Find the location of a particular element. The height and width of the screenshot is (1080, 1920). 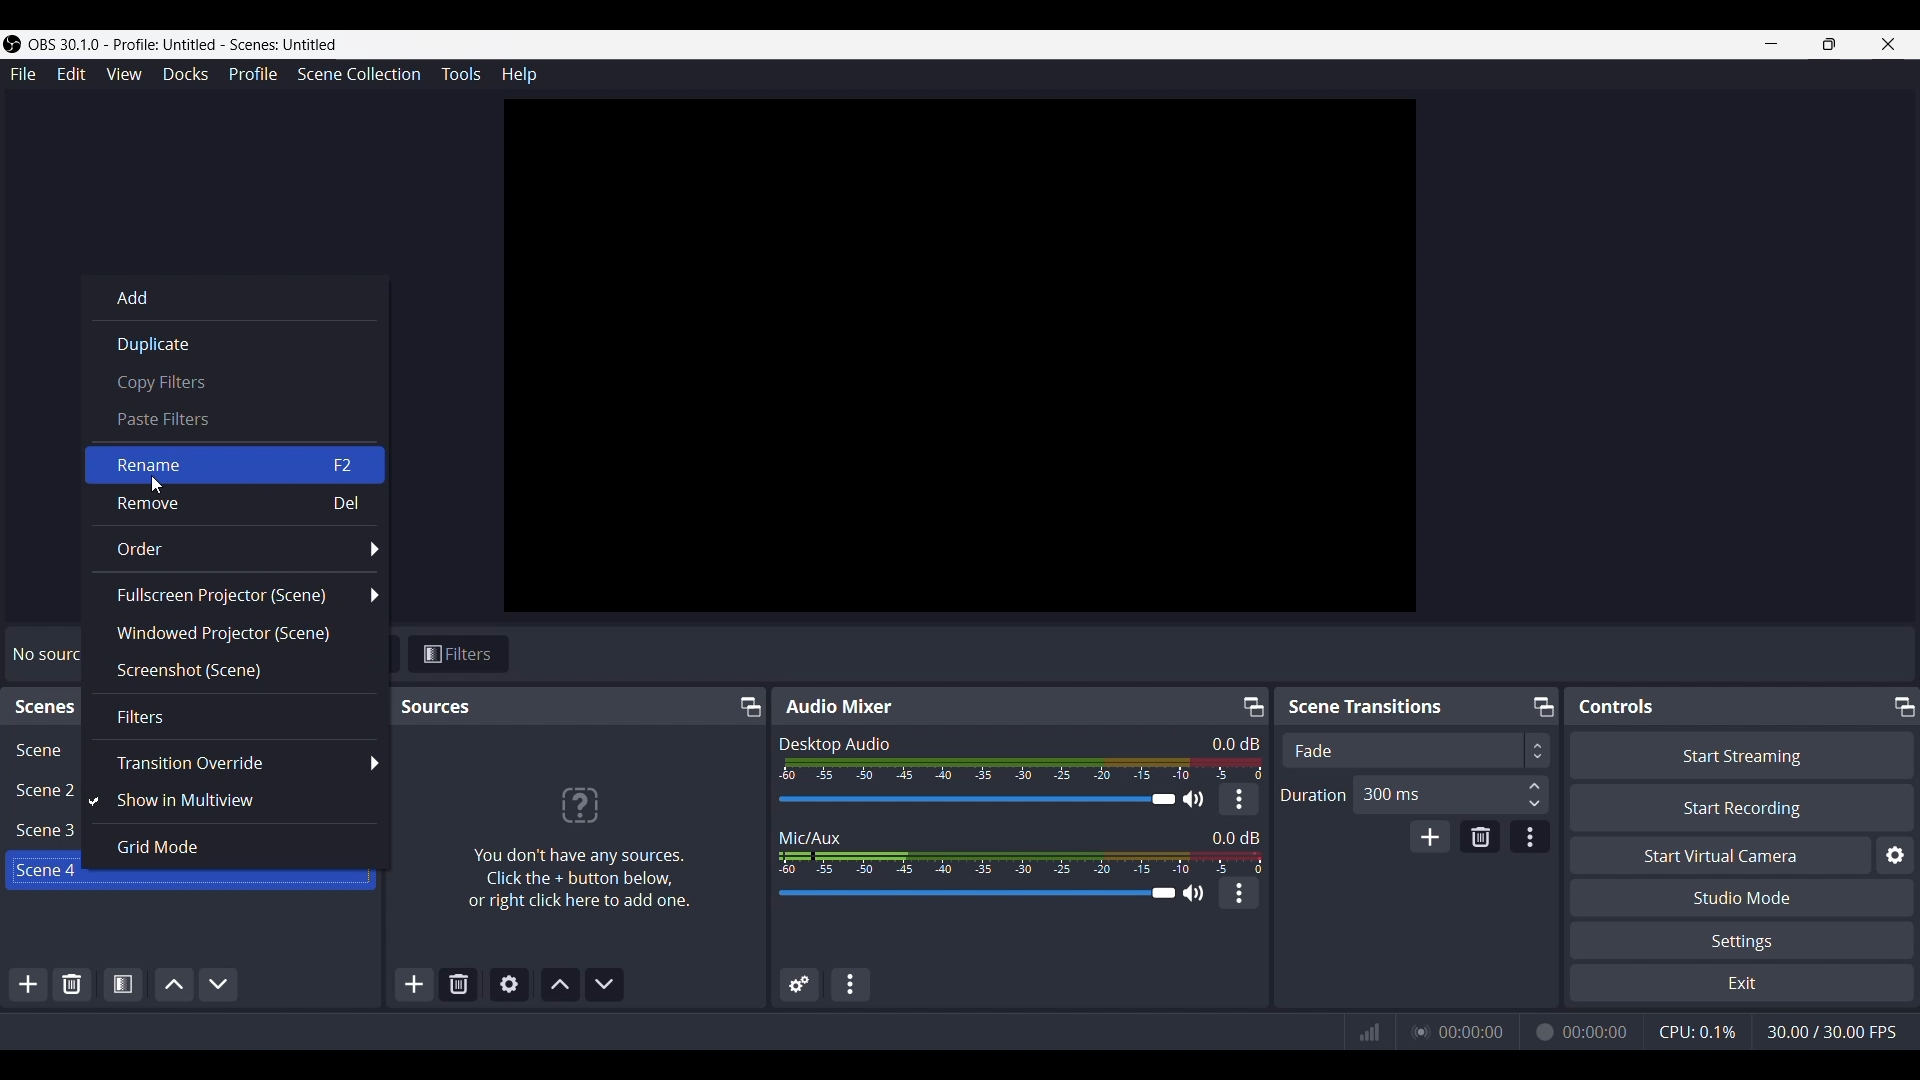

Audio Mixer is located at coordinates (838, 705).